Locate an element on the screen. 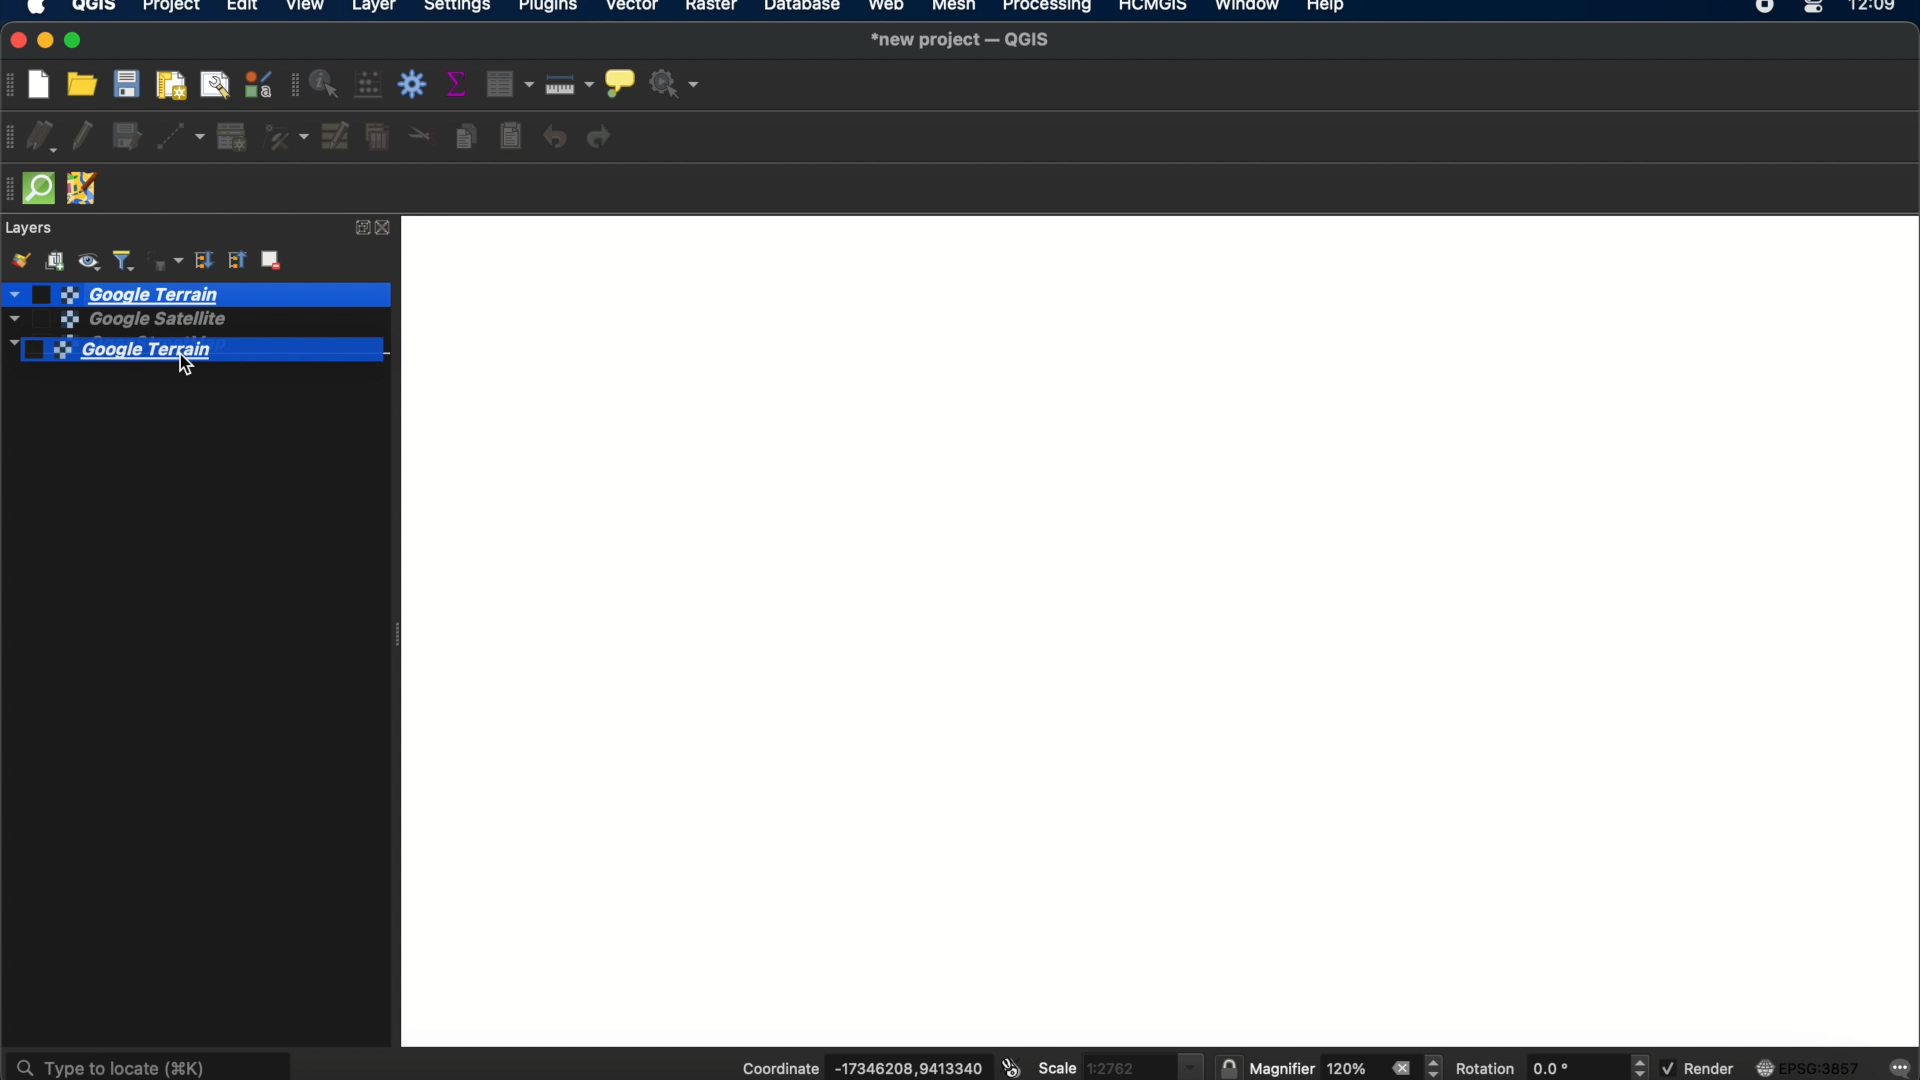 The width and height of the screenshot is (1920, 1080). add group is located at coordinates (58, 260).